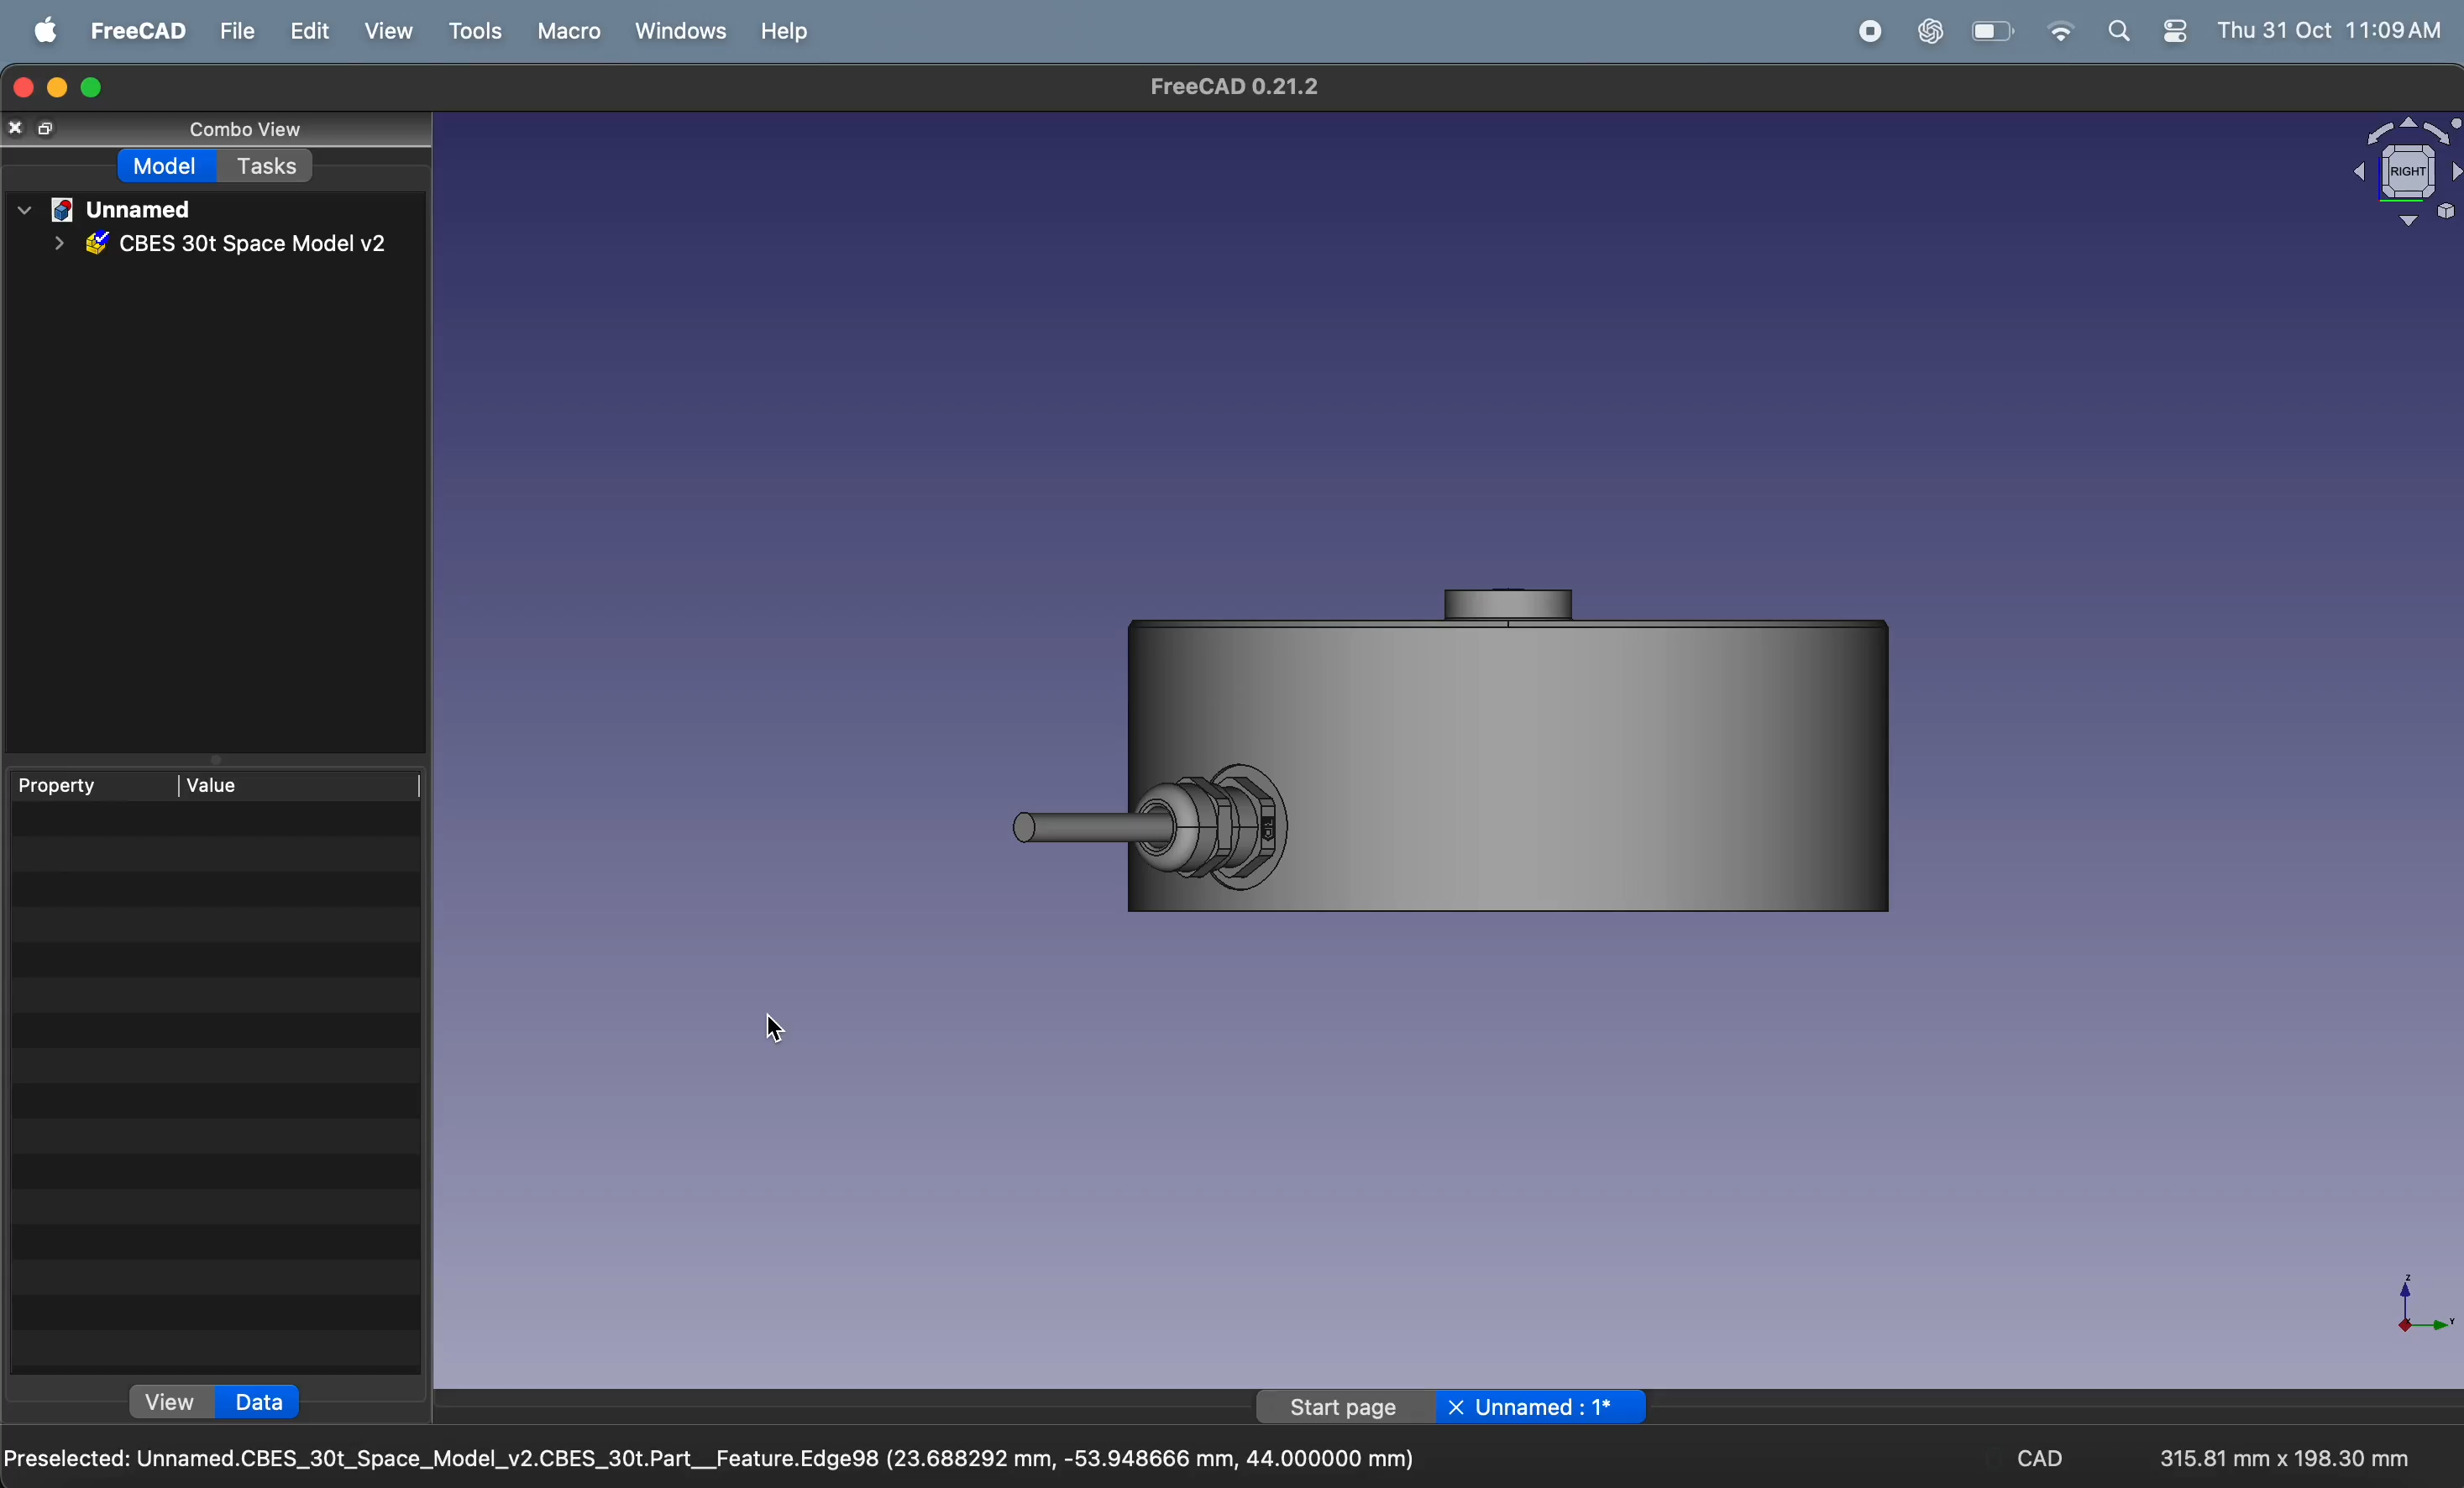 This screenshot has height=1488, width=2464. Describe the element at coordinates (1348, 1409) in the screenshot. I see `start page` at that location.